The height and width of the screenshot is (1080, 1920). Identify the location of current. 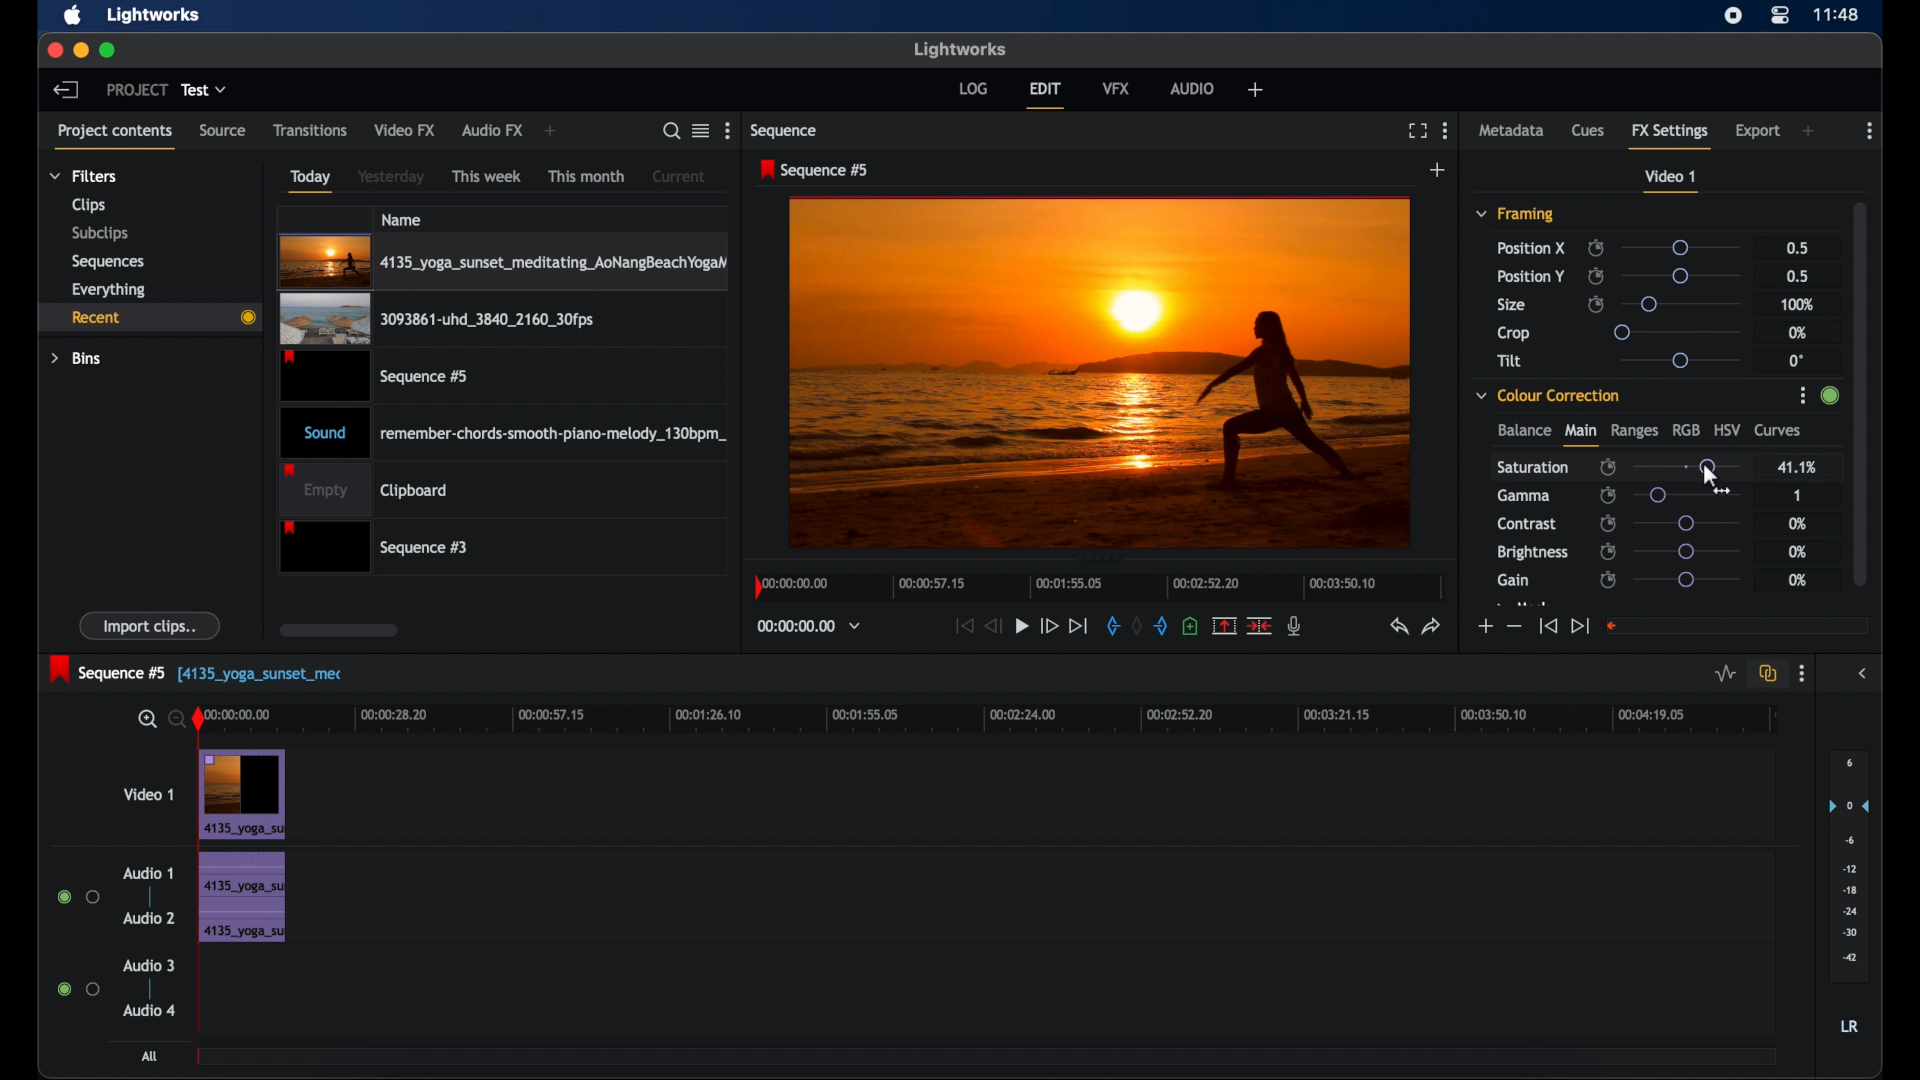
(679, 175).